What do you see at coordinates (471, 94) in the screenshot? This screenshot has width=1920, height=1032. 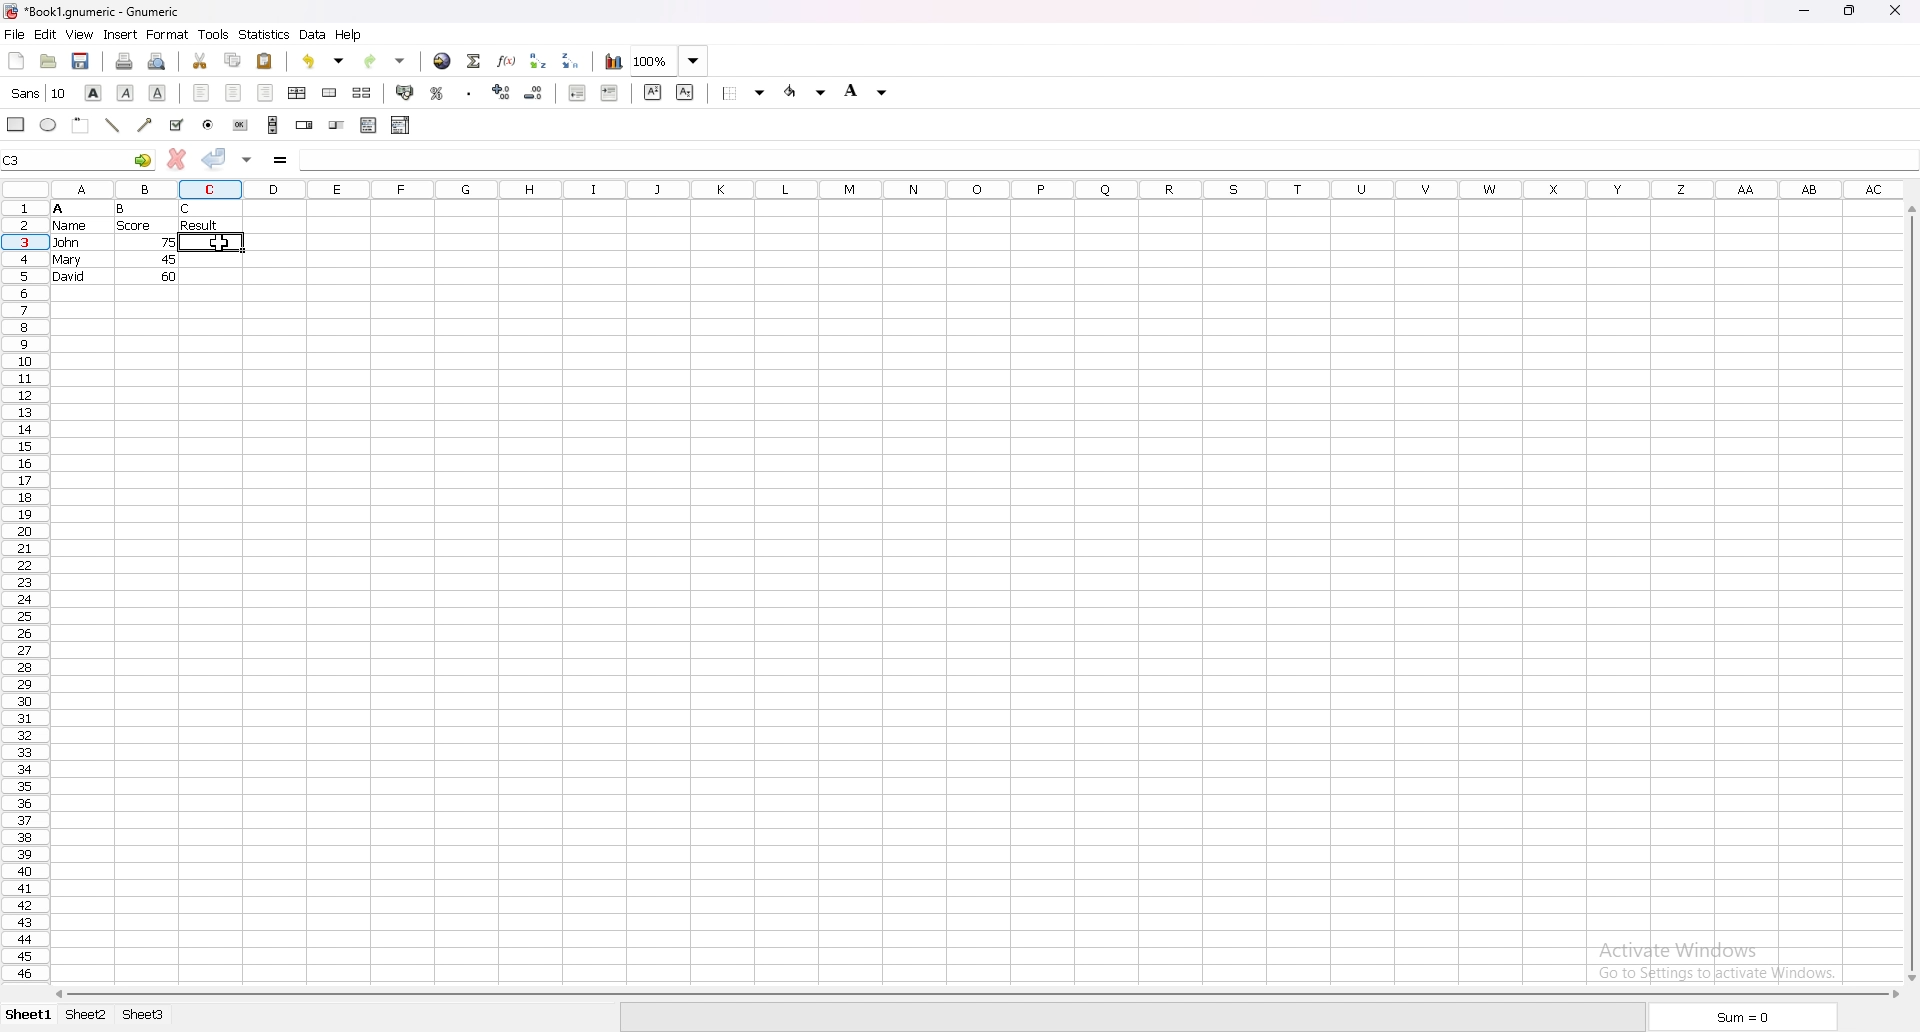 I see `thousand separator` at bounding box center [471, 94].